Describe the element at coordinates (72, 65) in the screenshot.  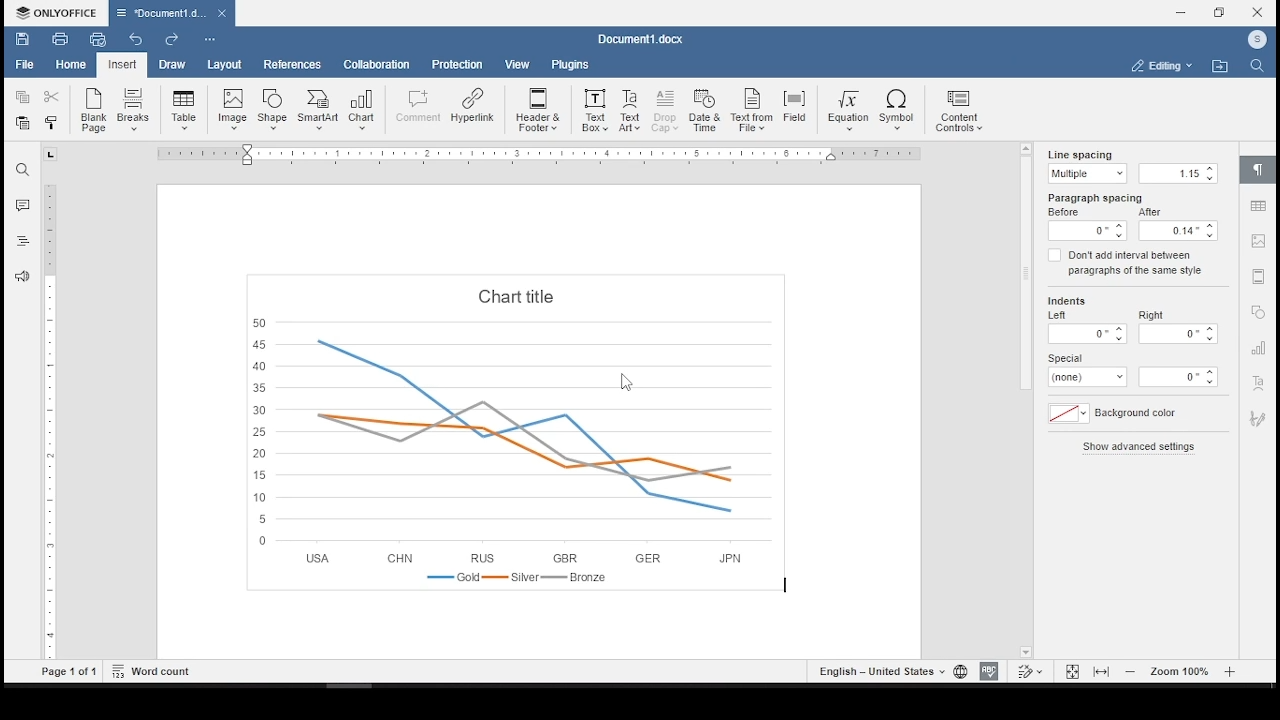
I see `home` at that location.